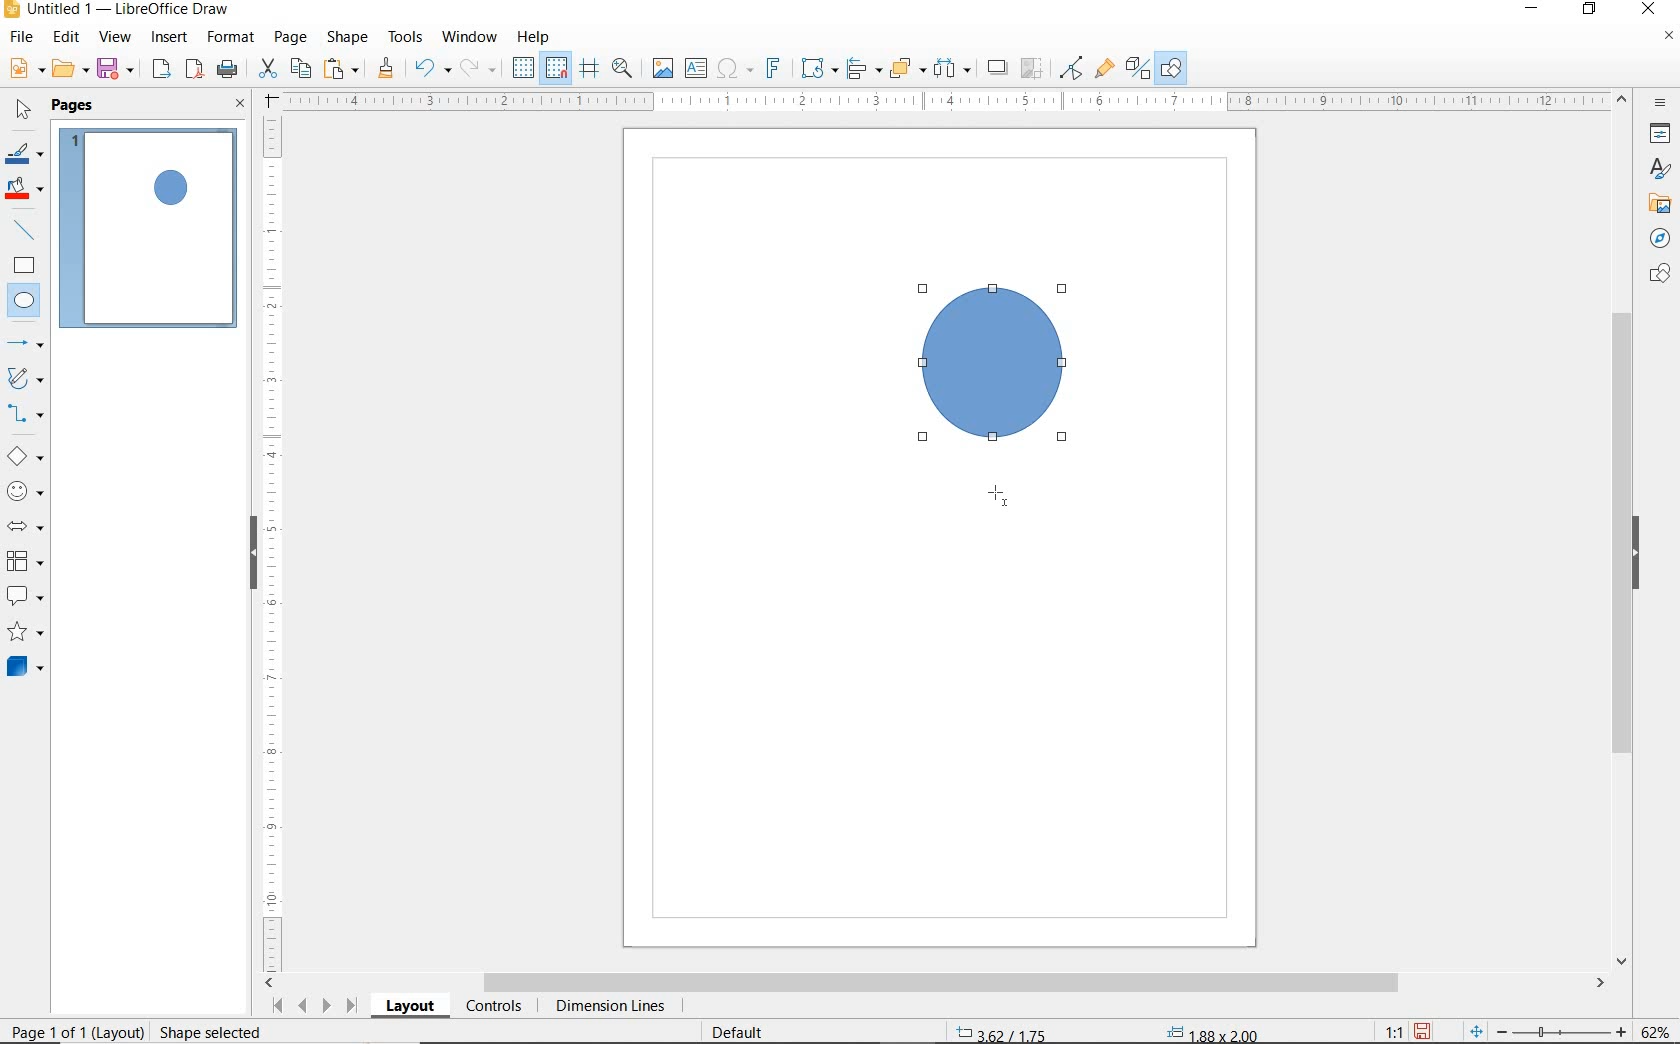  I want to click on INSERT LINE, so click(27, 230).